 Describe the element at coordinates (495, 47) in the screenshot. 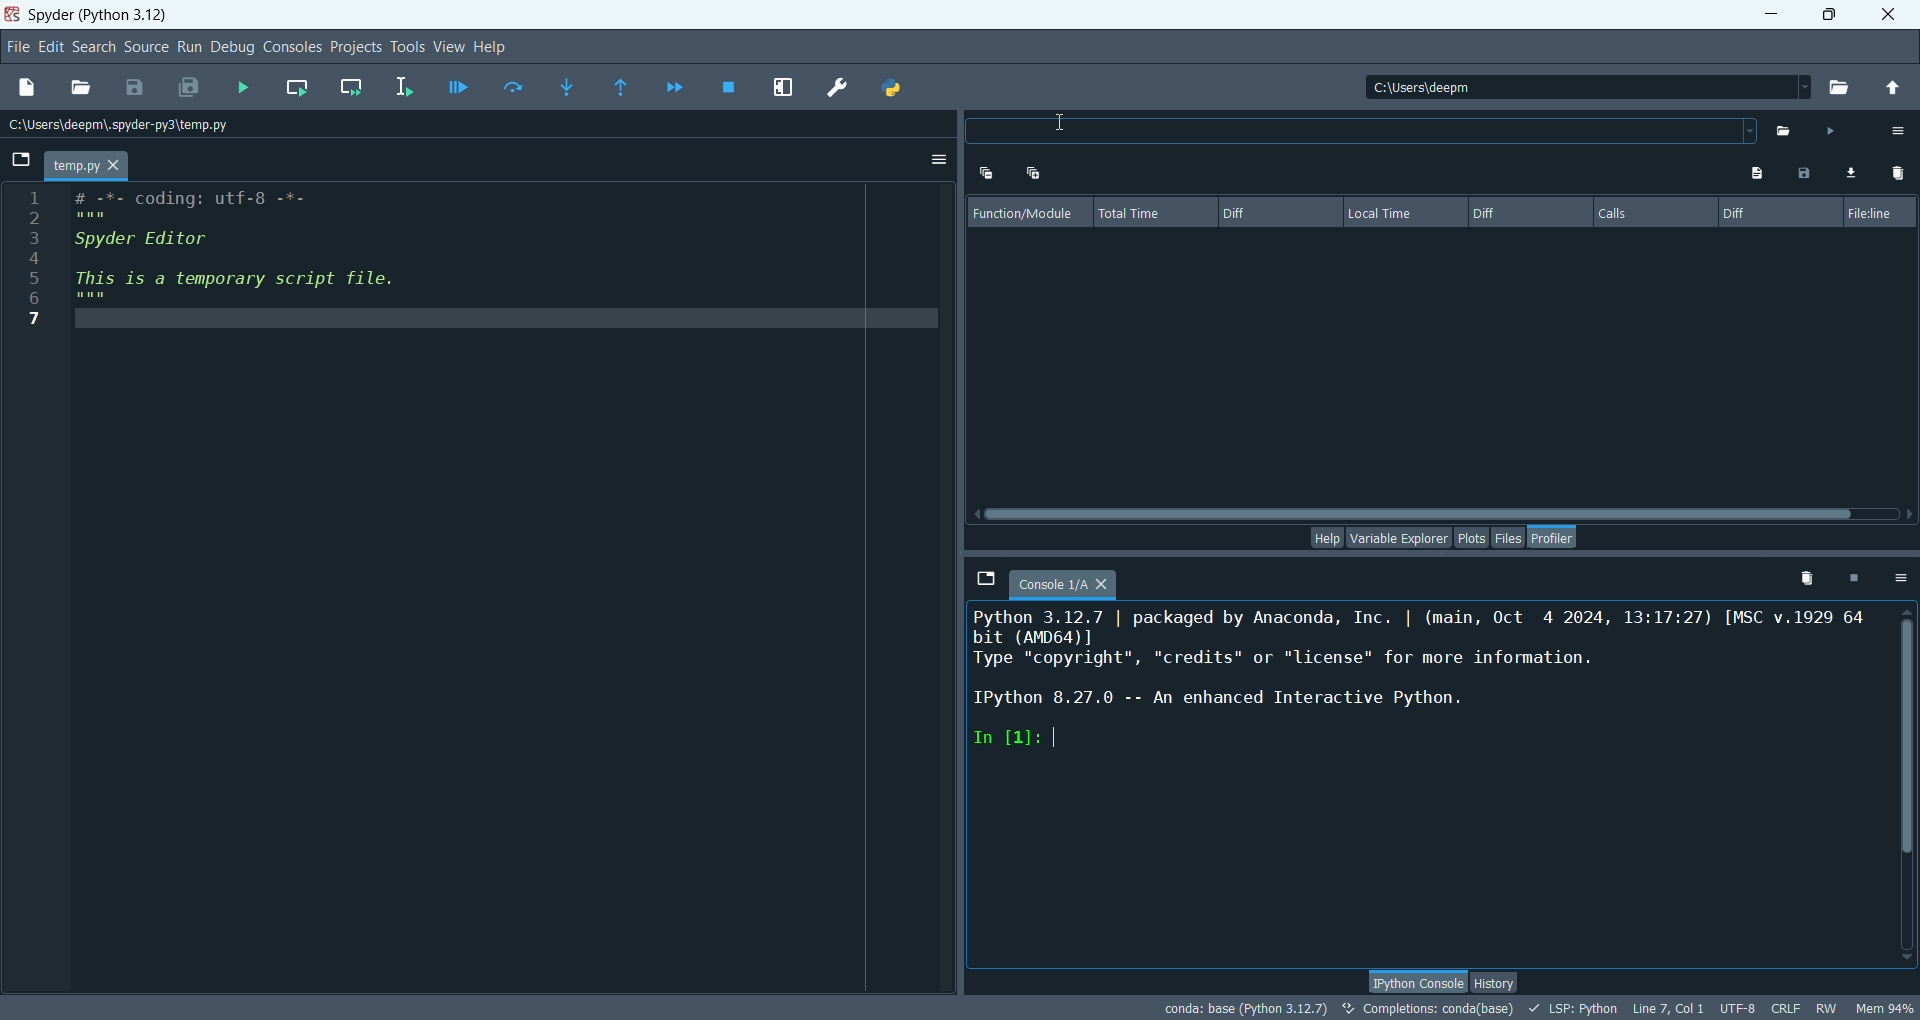

I see `help` at that location.